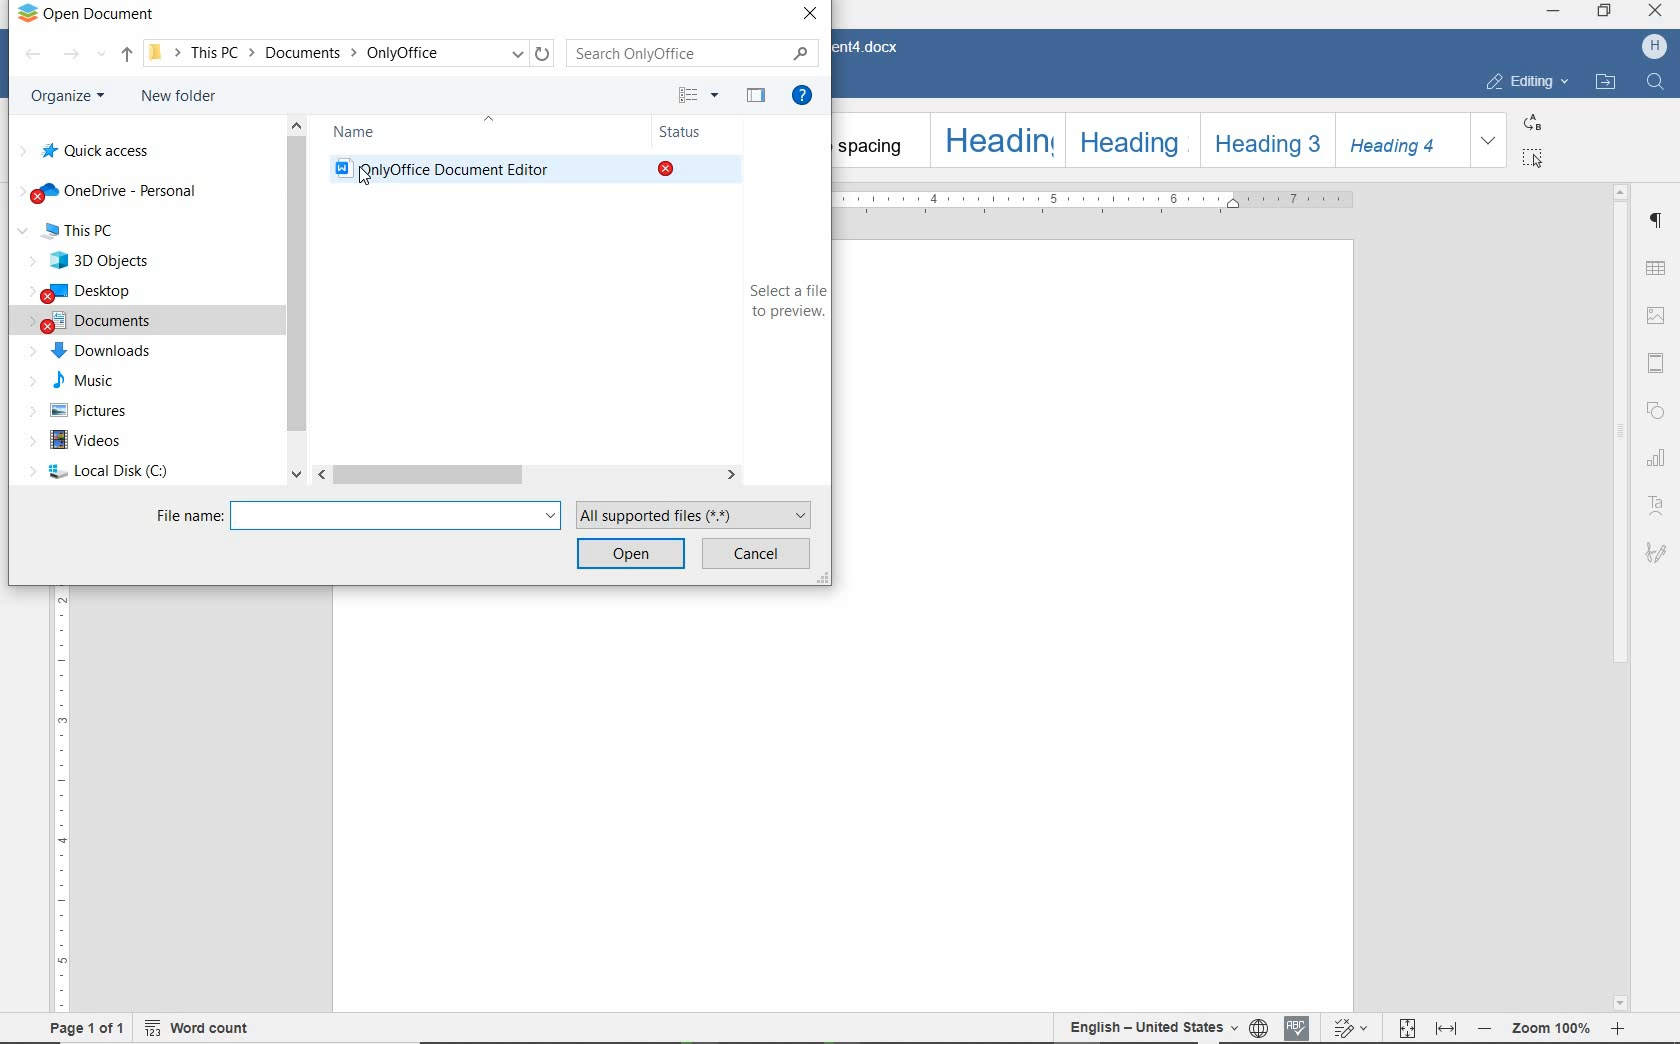 This screenshot has height=1044, width=1680. What do you see at coordinates (754, 94) in the screenshot?
I see `hide the preview pane` at bounding box center [754, 94].